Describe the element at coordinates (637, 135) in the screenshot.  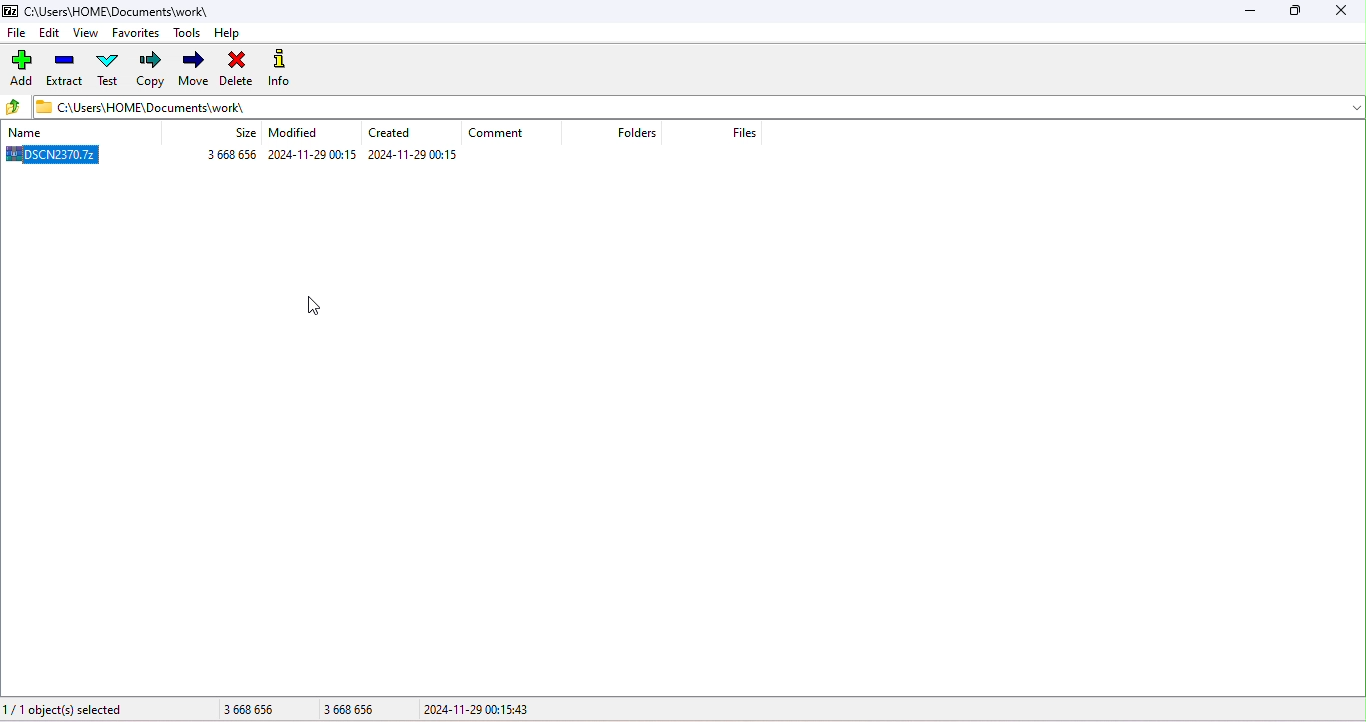
I see `folders` at that location.